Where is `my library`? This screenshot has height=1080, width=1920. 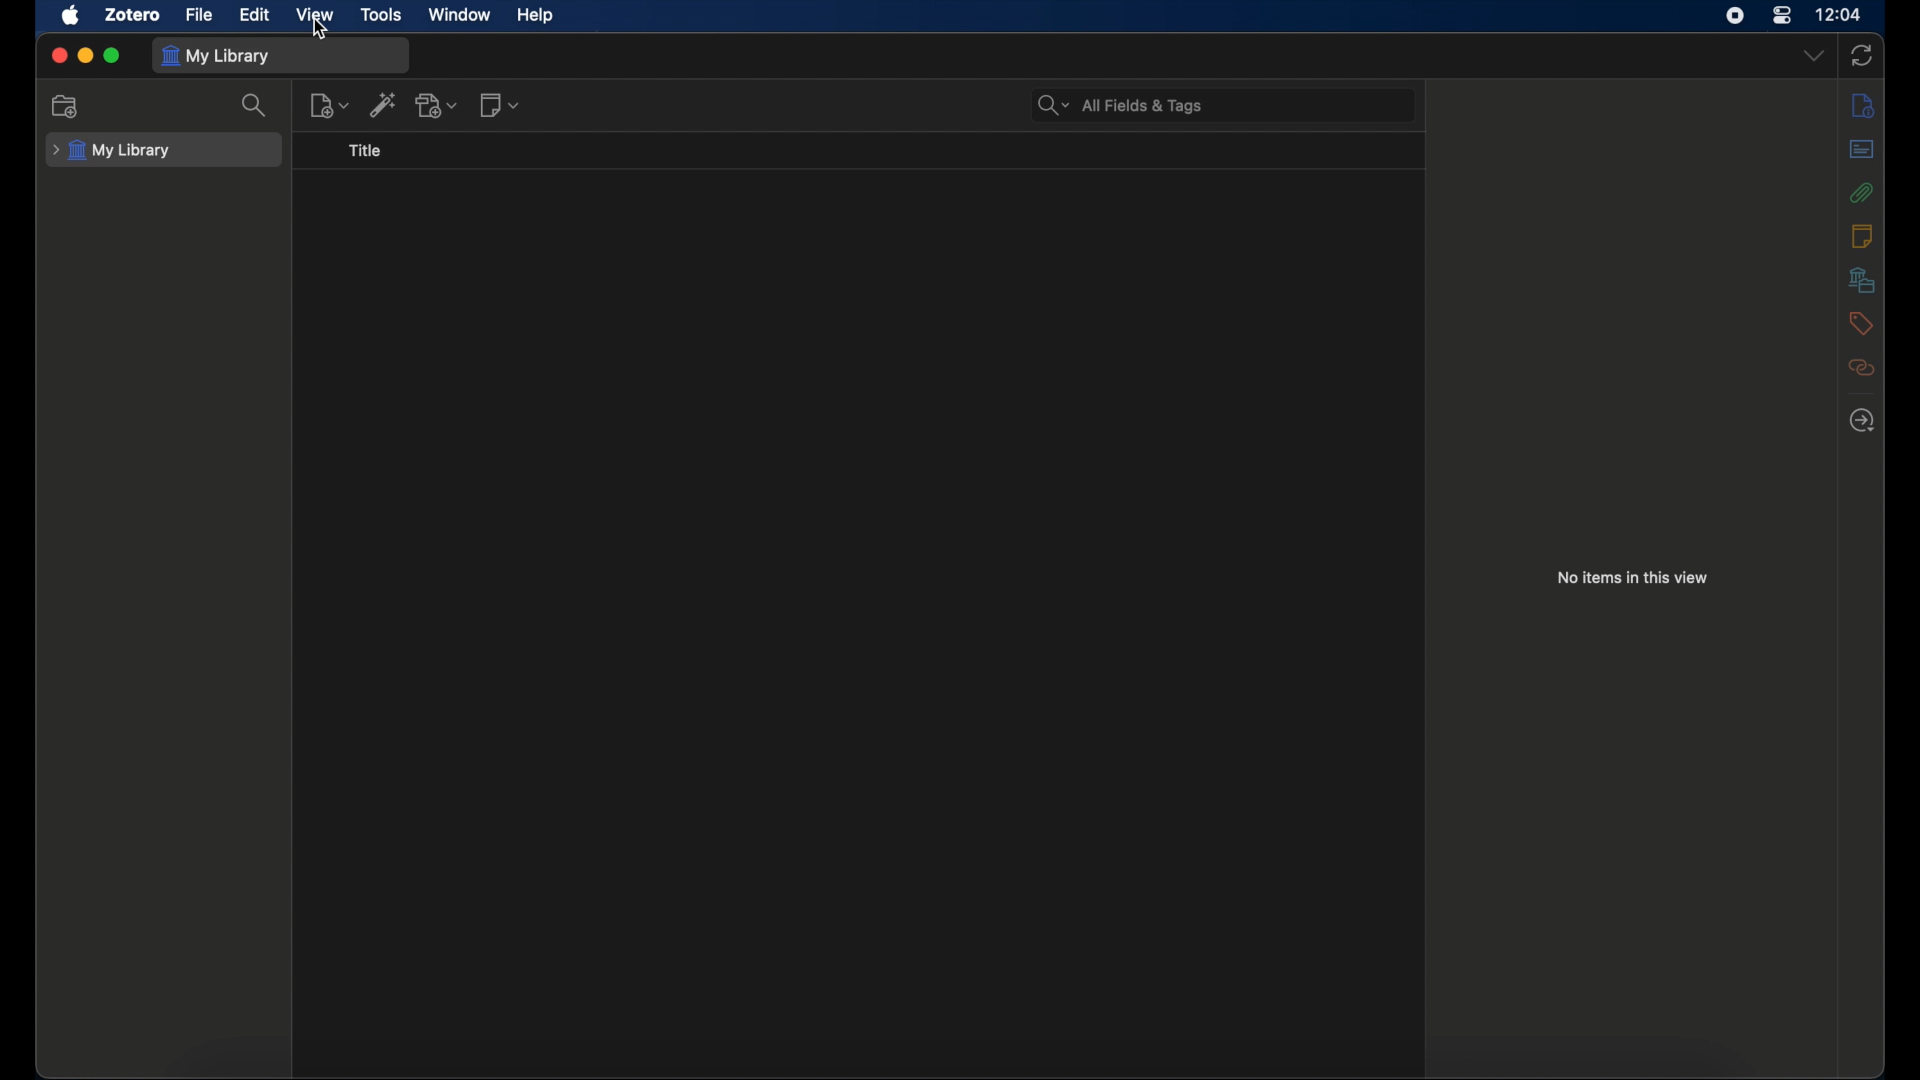
my library is located at coordinates (110, 151).